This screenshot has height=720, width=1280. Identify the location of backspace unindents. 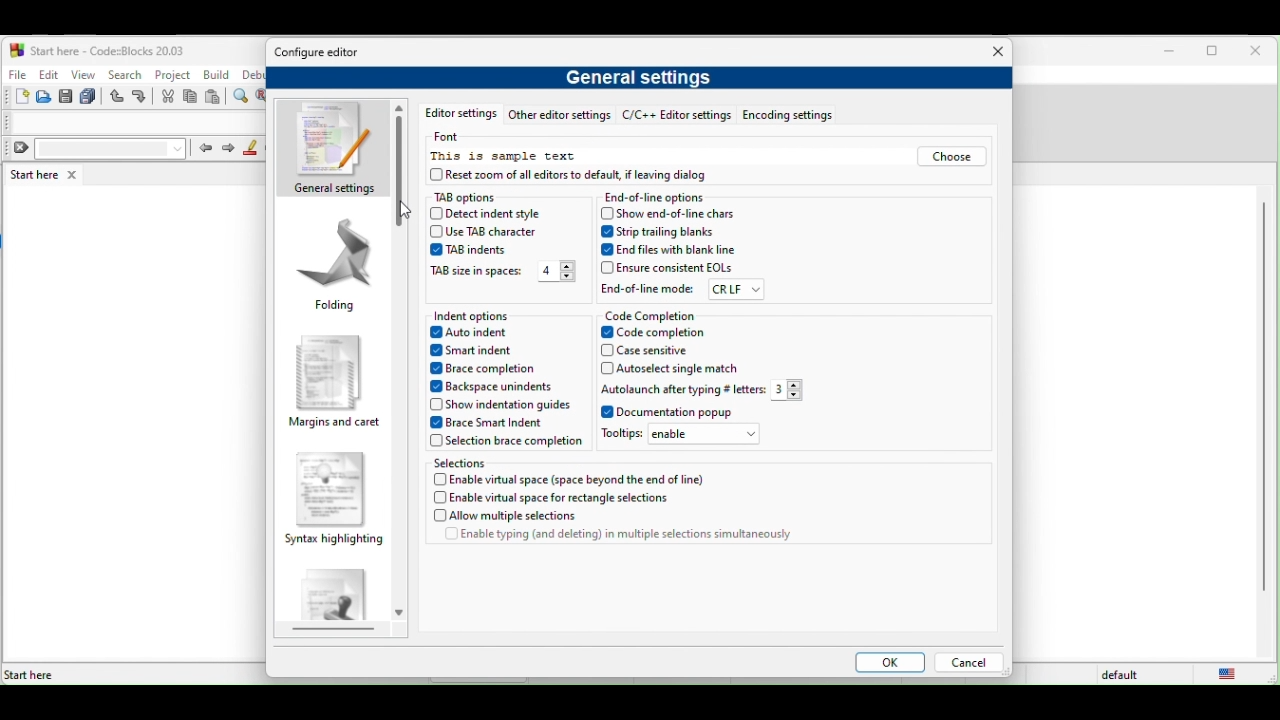
(499, 386).